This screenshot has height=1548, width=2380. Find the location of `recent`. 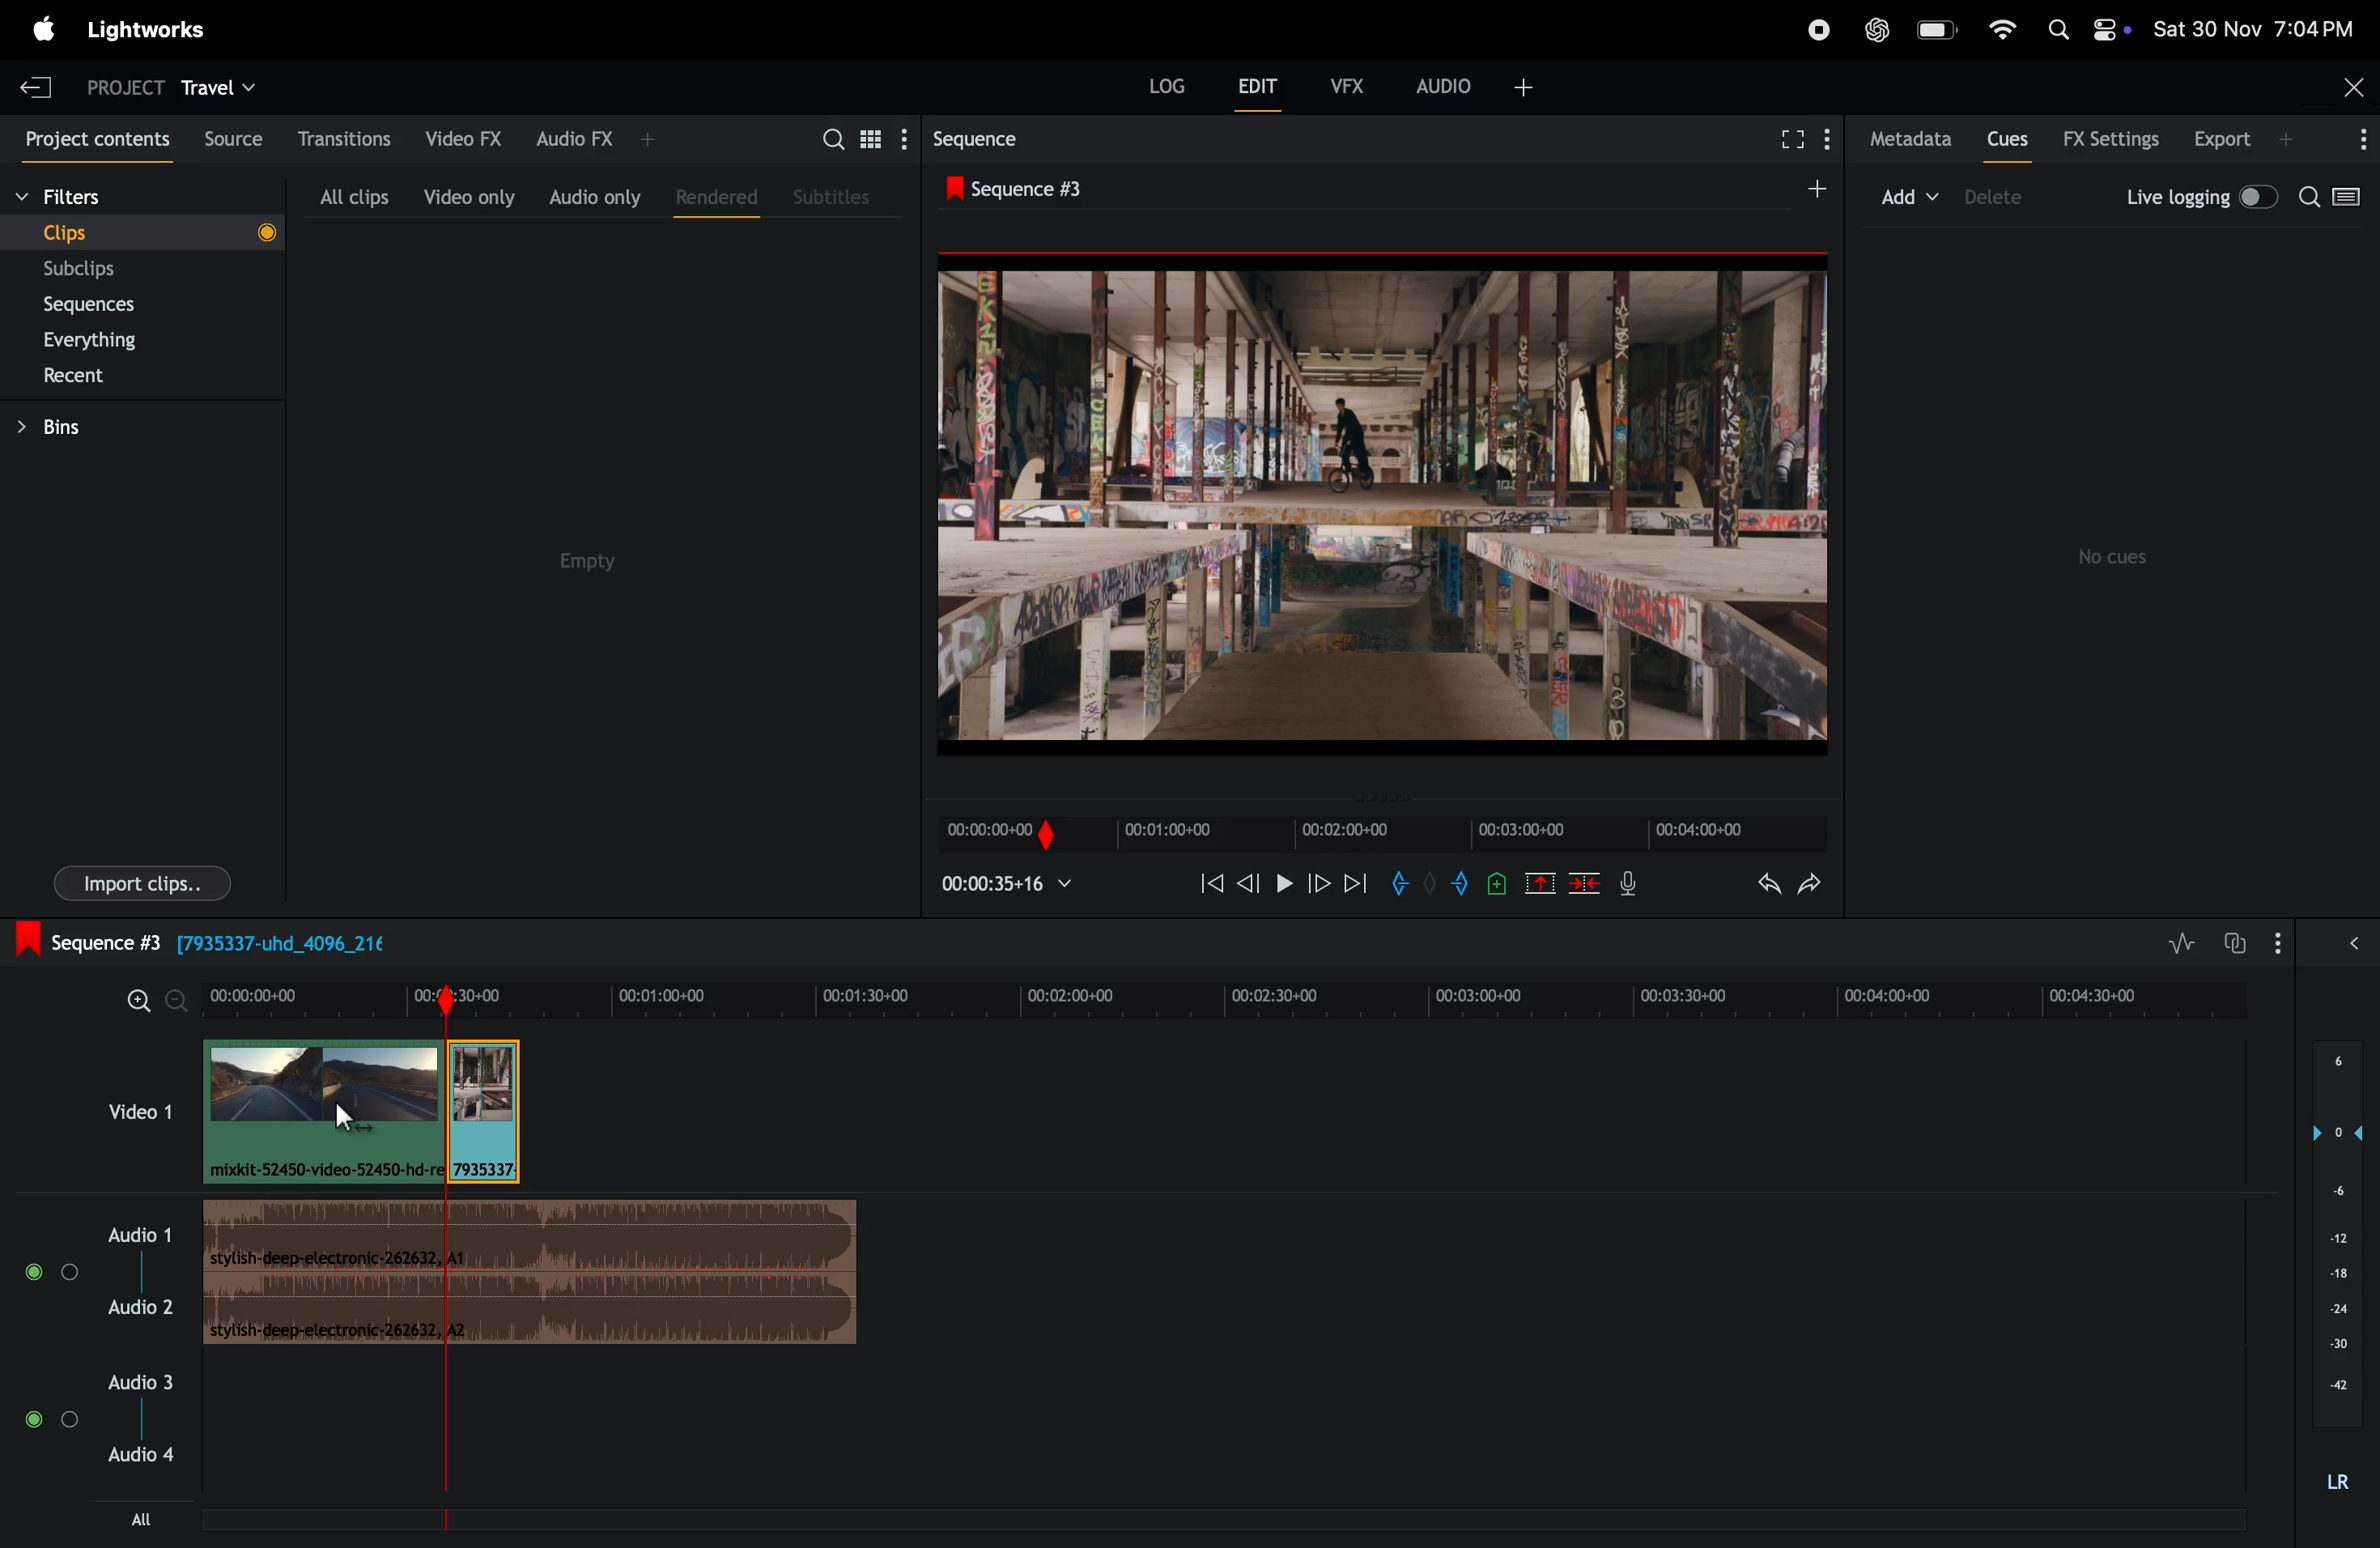

recent is located at coordinates (117, 375).